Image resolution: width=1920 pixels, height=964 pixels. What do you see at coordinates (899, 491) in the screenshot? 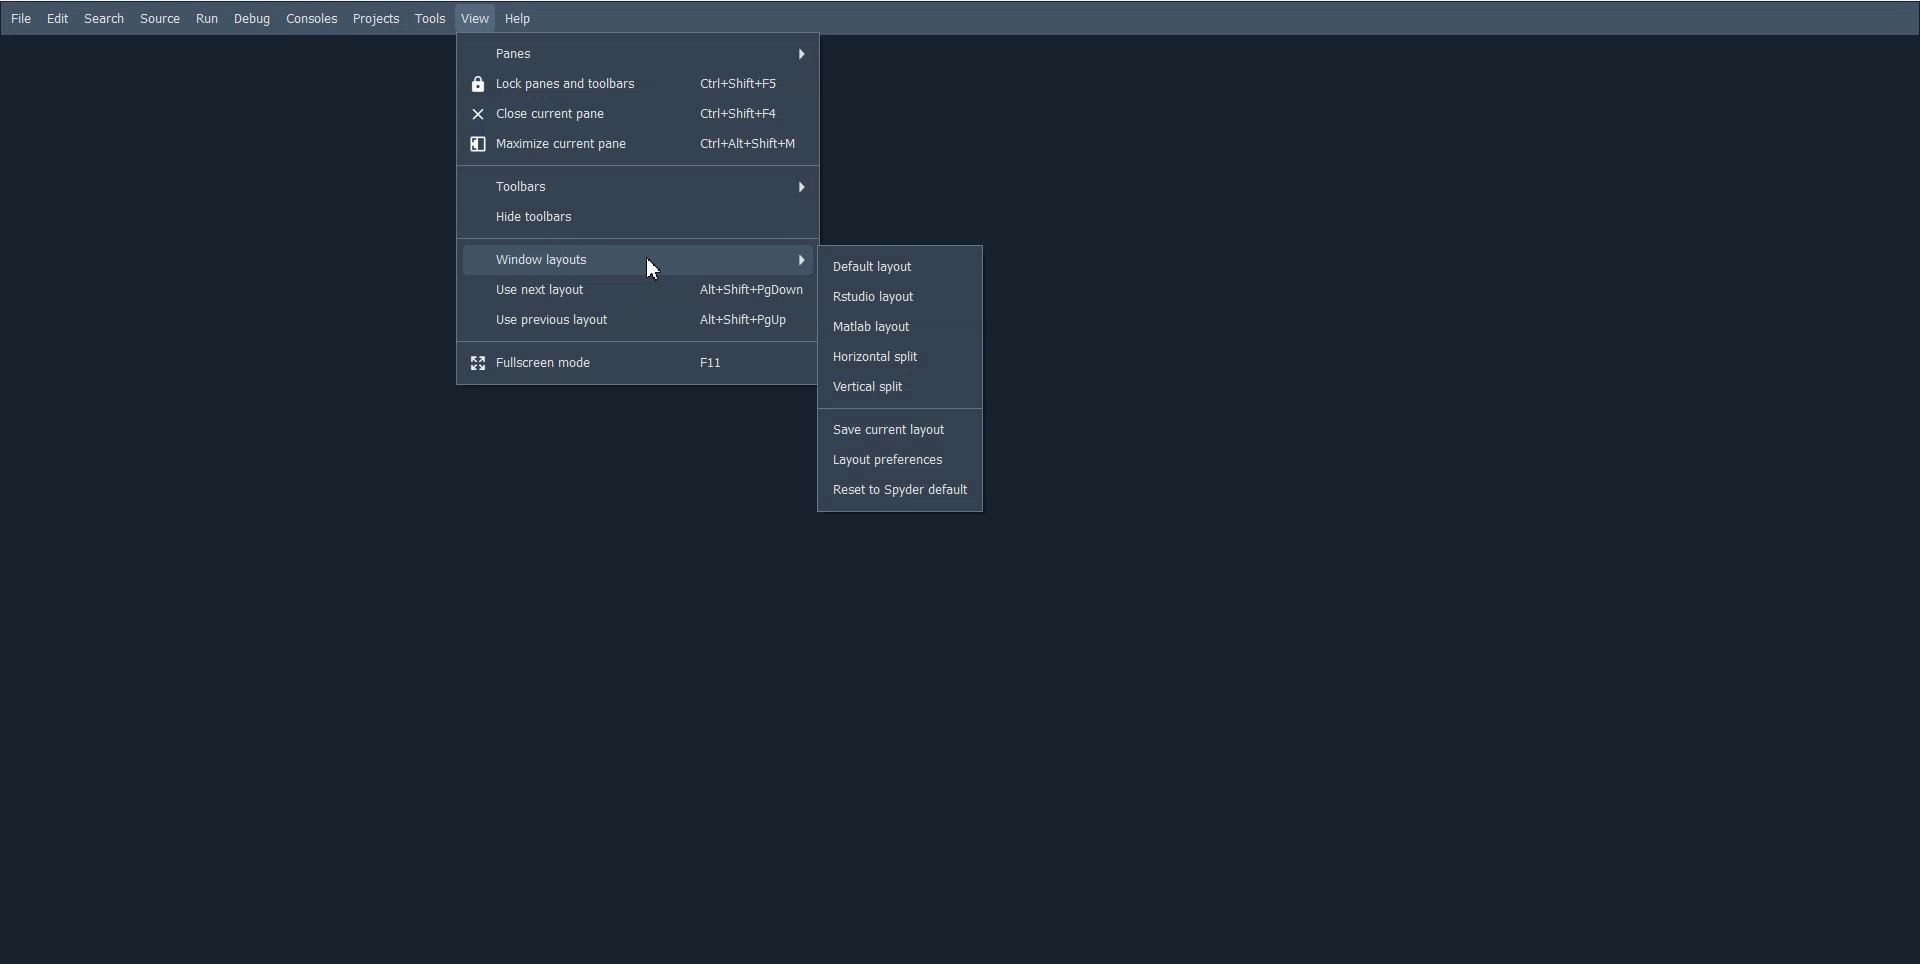
I see `Reset to spyder default` at bounding box center [899, 491].